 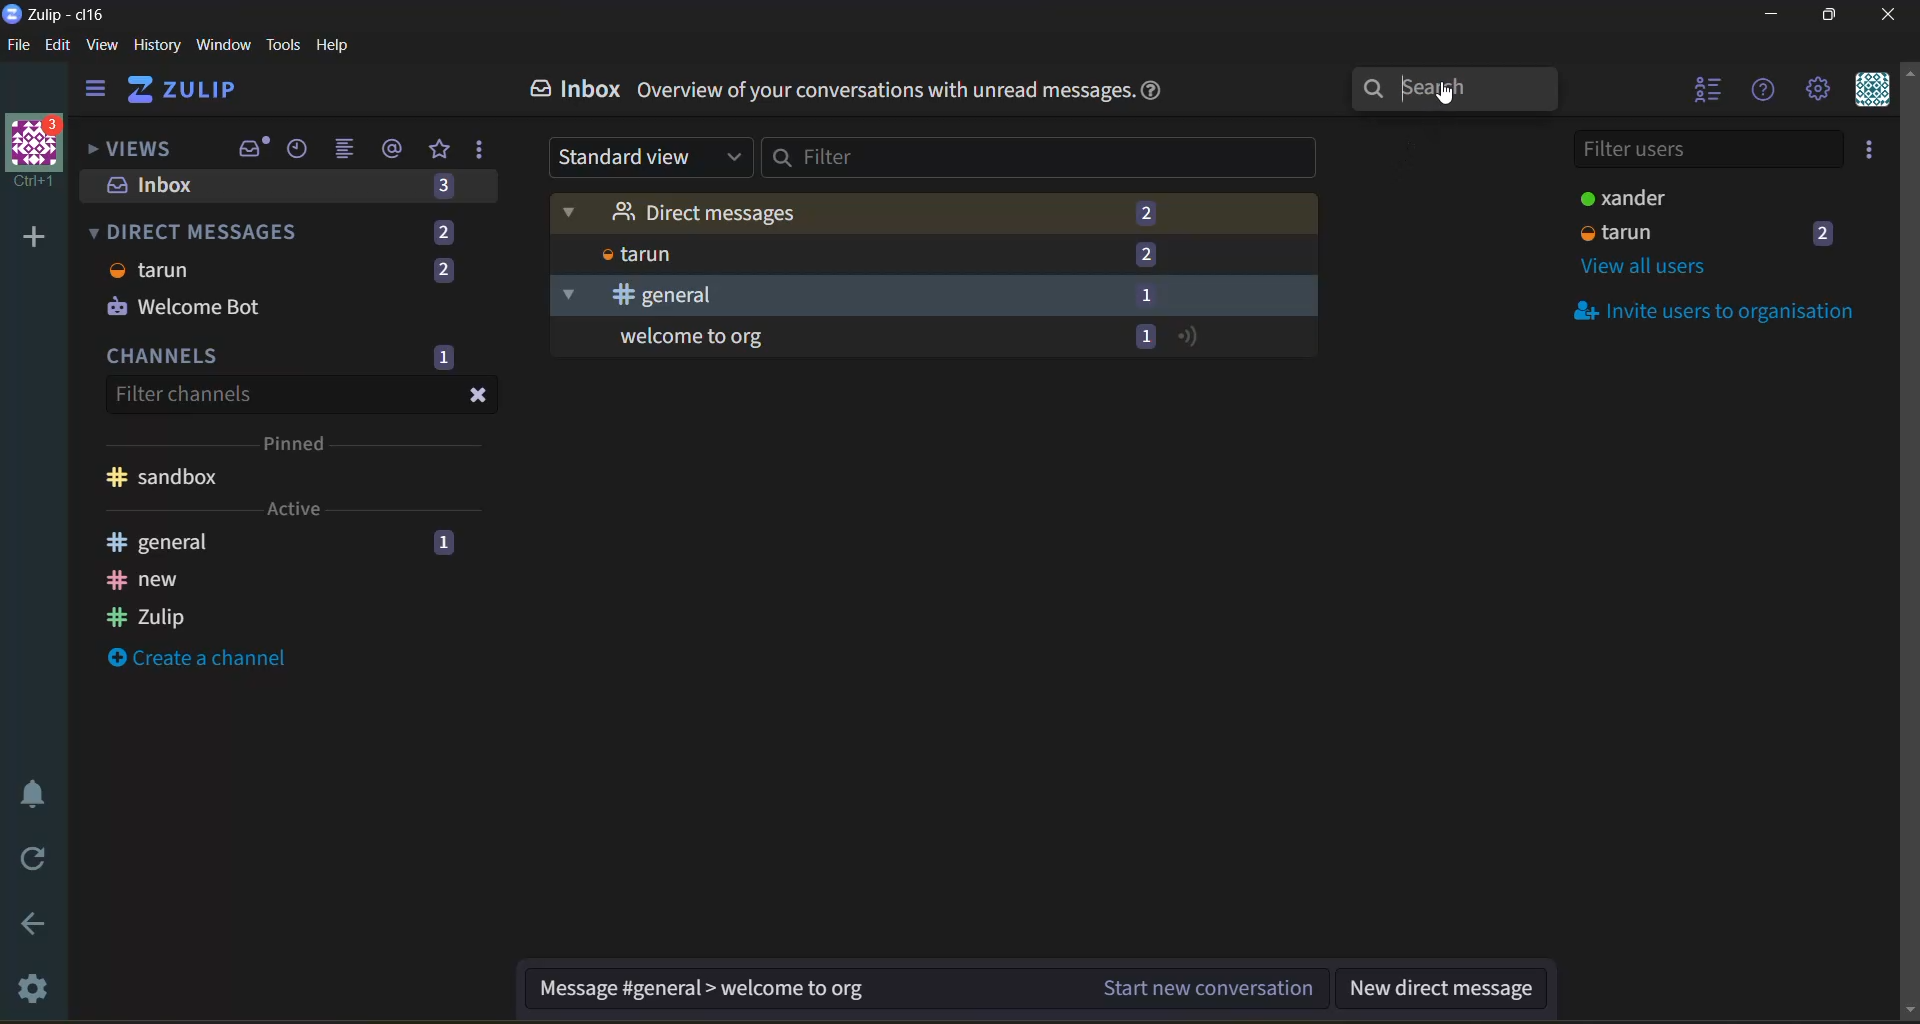 I want to click on settings, so click(x=1818, y=90).